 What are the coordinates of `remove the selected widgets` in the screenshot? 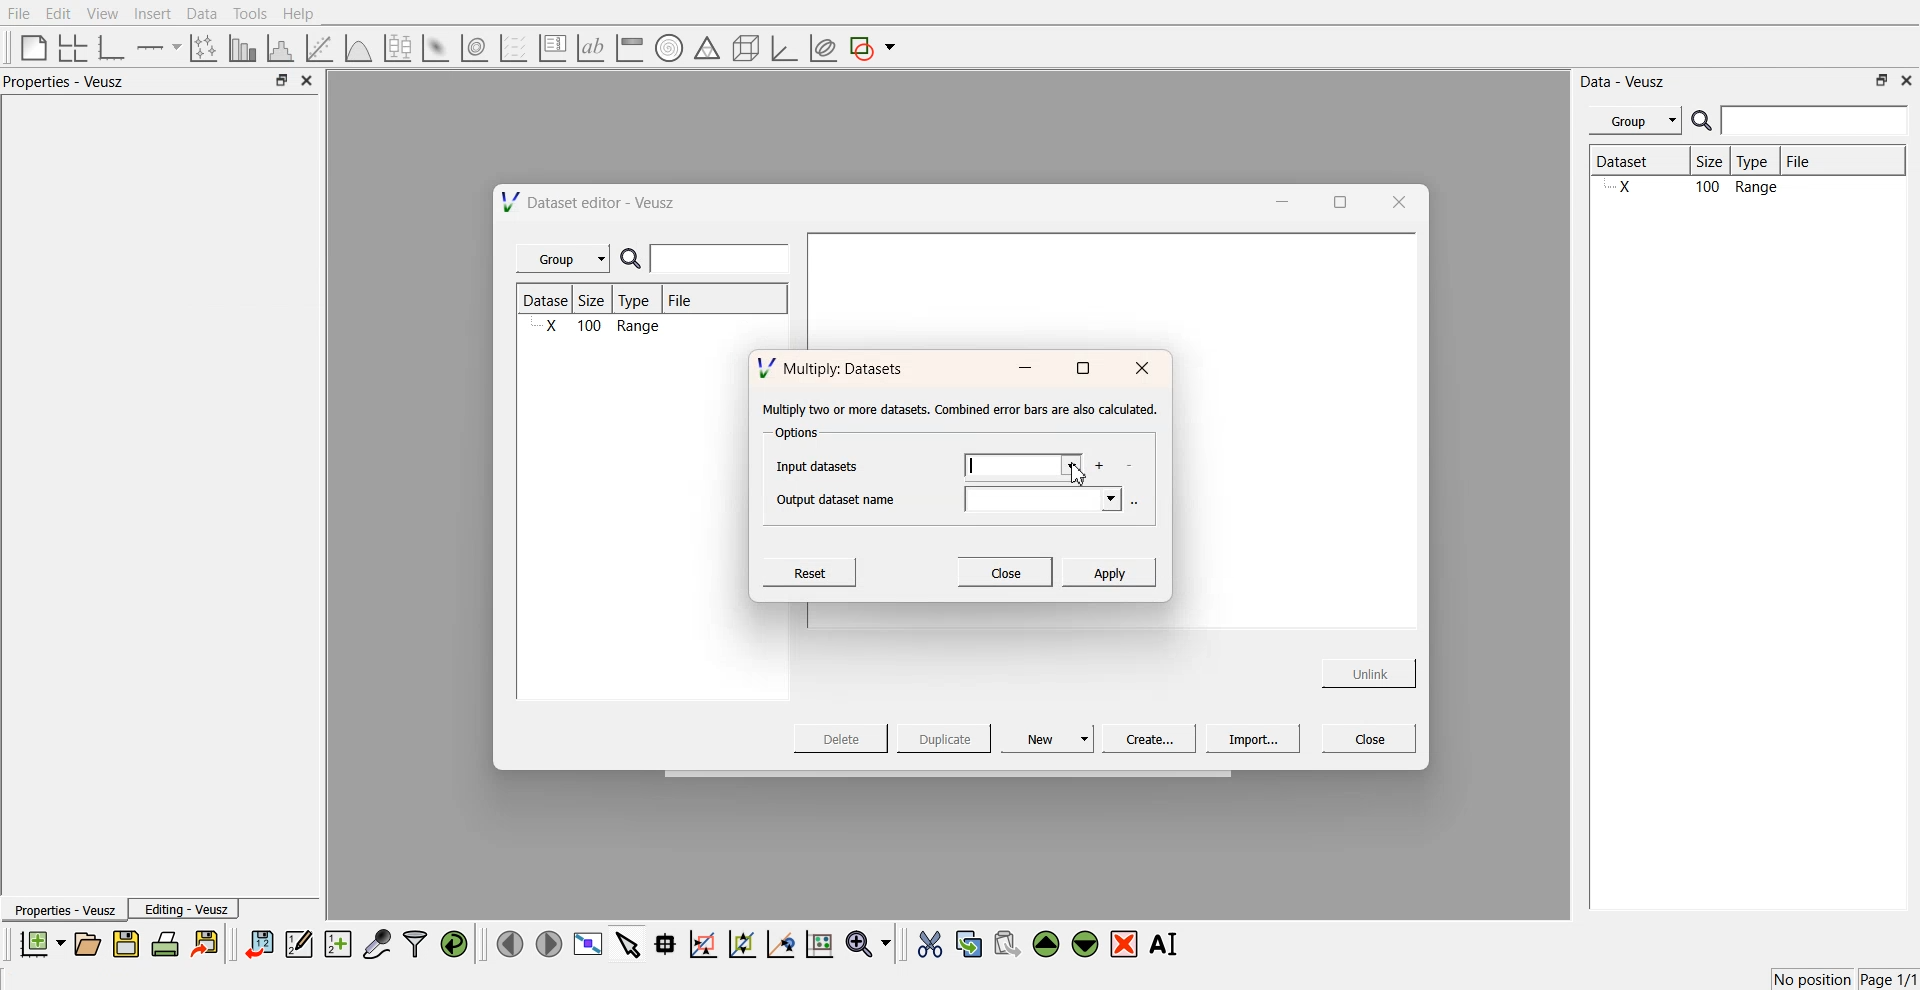 It's located at (1126, 944).